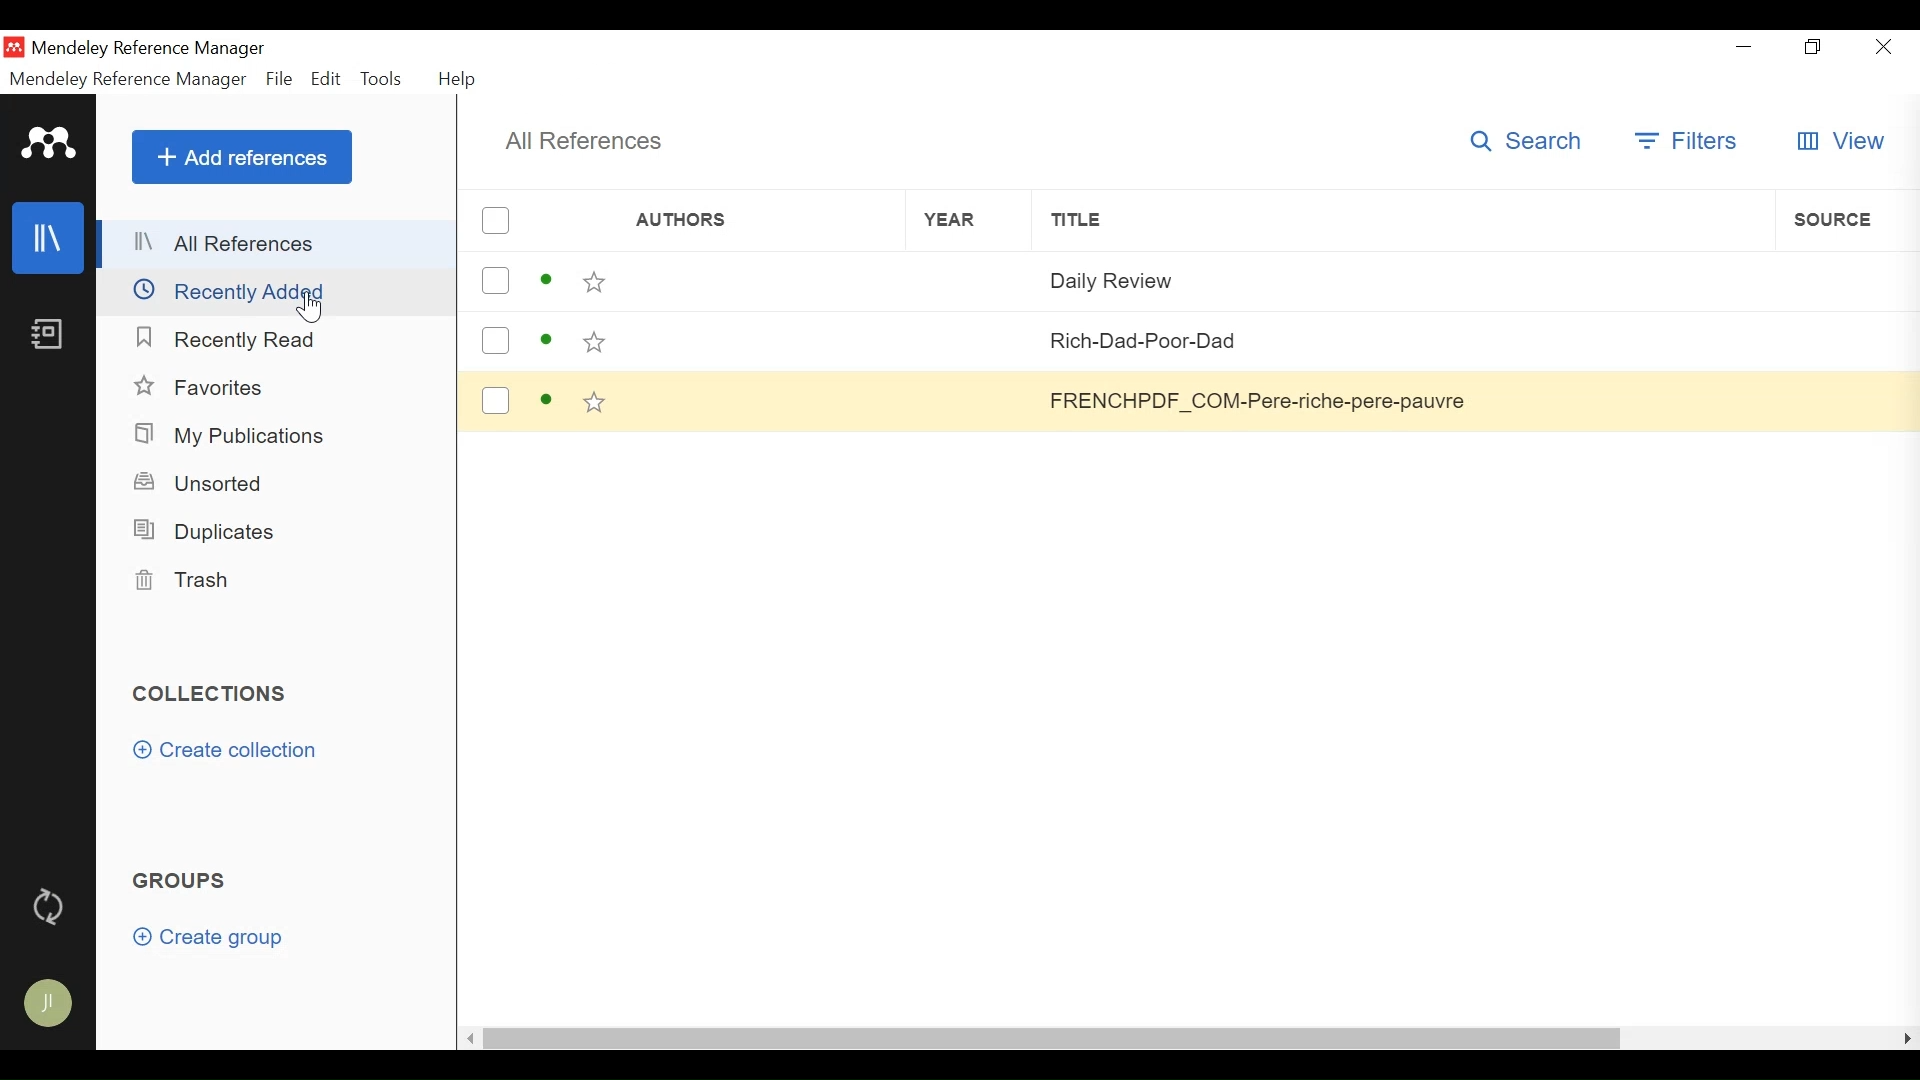 This screenshot has height=1080, width=1920. What do you see at coordinates (1051, 1038) in the screenshot?
I see `Horizontal Scroll bar` at bounding box center [1051, 1038].